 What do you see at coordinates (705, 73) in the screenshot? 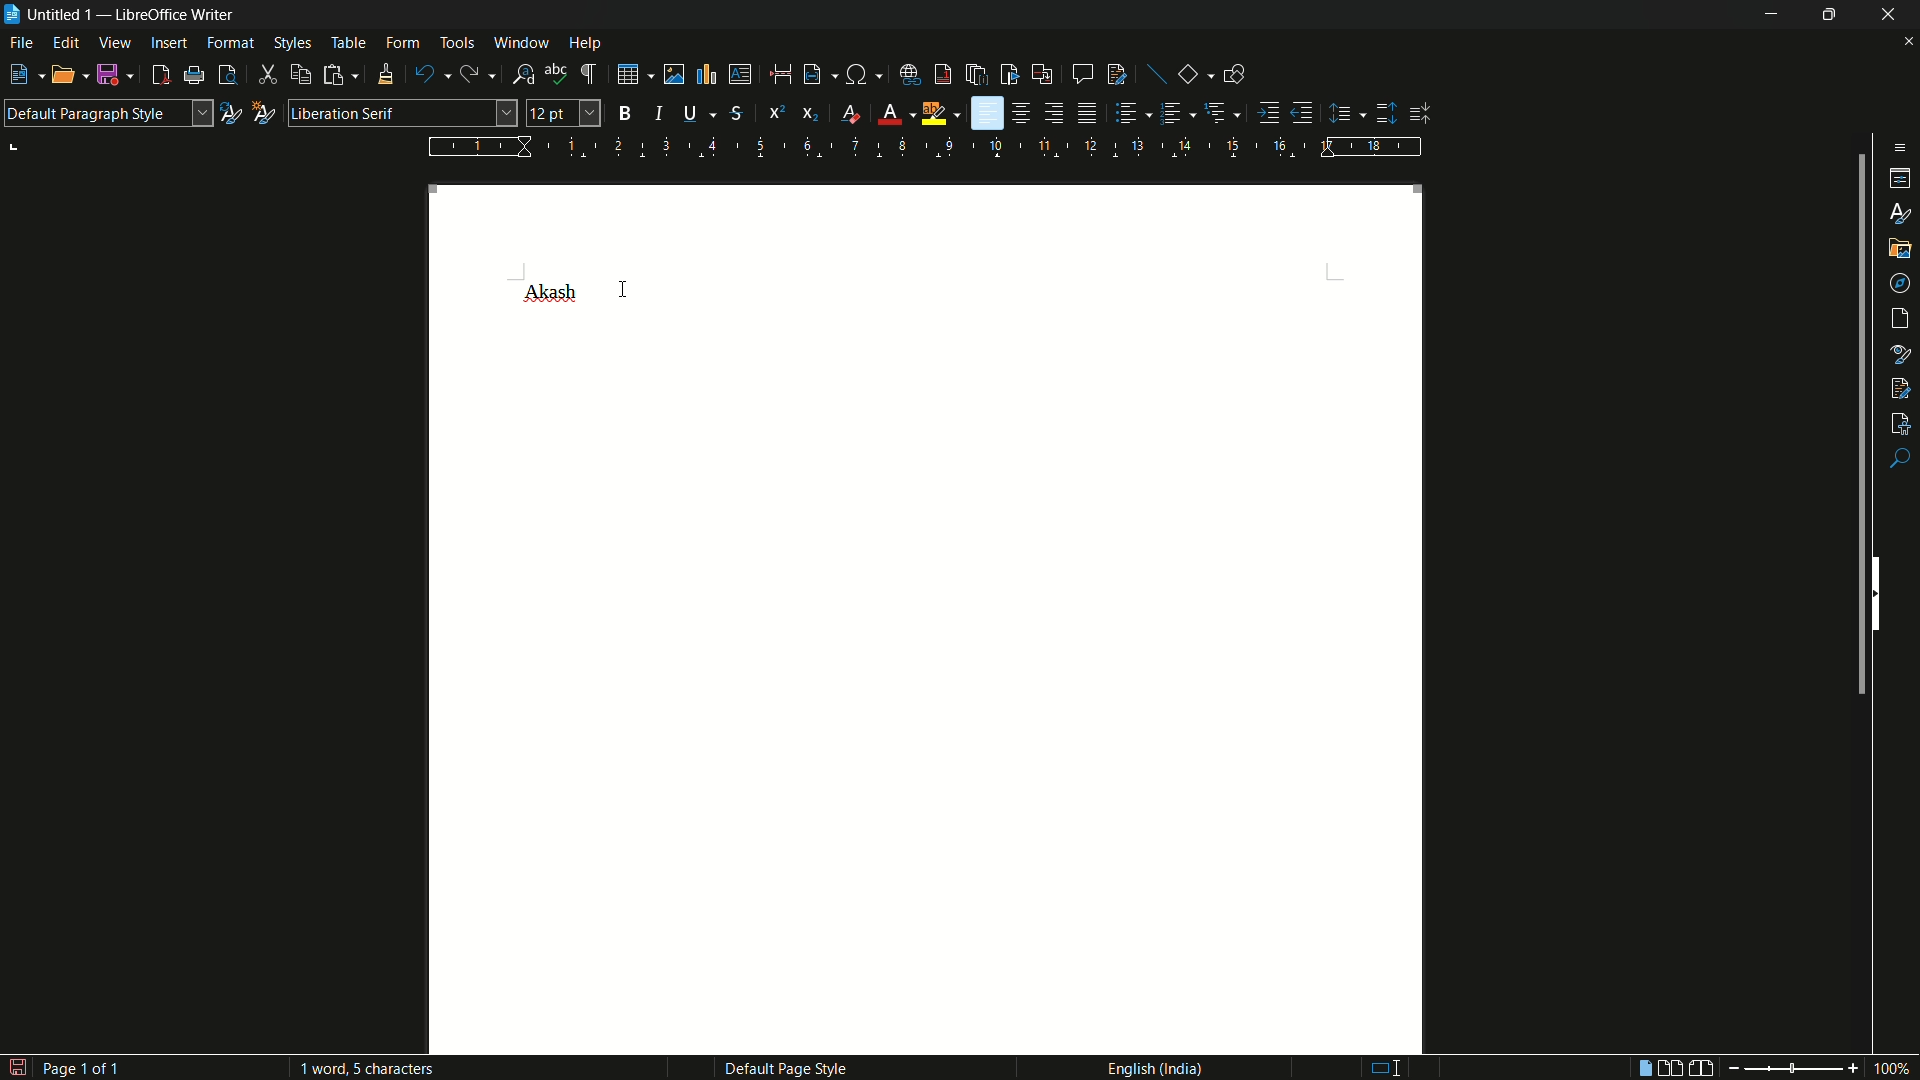
I see `insert chart` at bounding box center [705, 73].